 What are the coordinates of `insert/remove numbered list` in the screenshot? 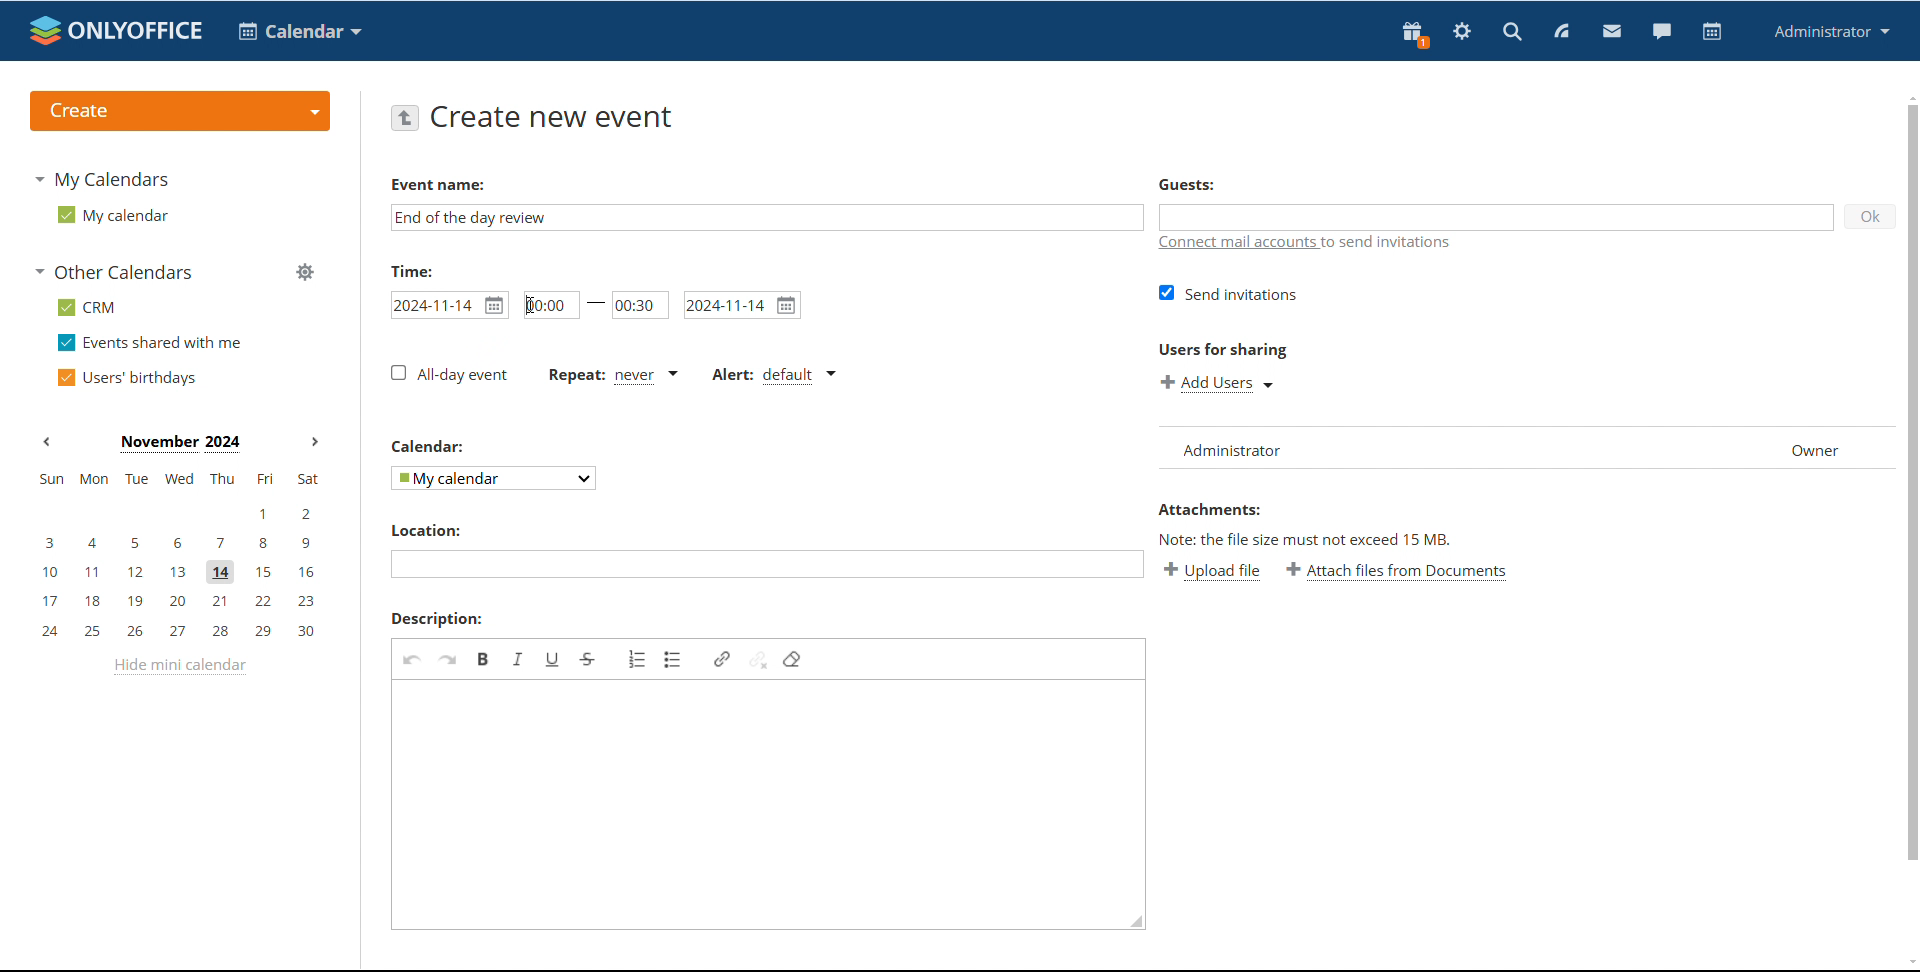 It's located at (638, 659).